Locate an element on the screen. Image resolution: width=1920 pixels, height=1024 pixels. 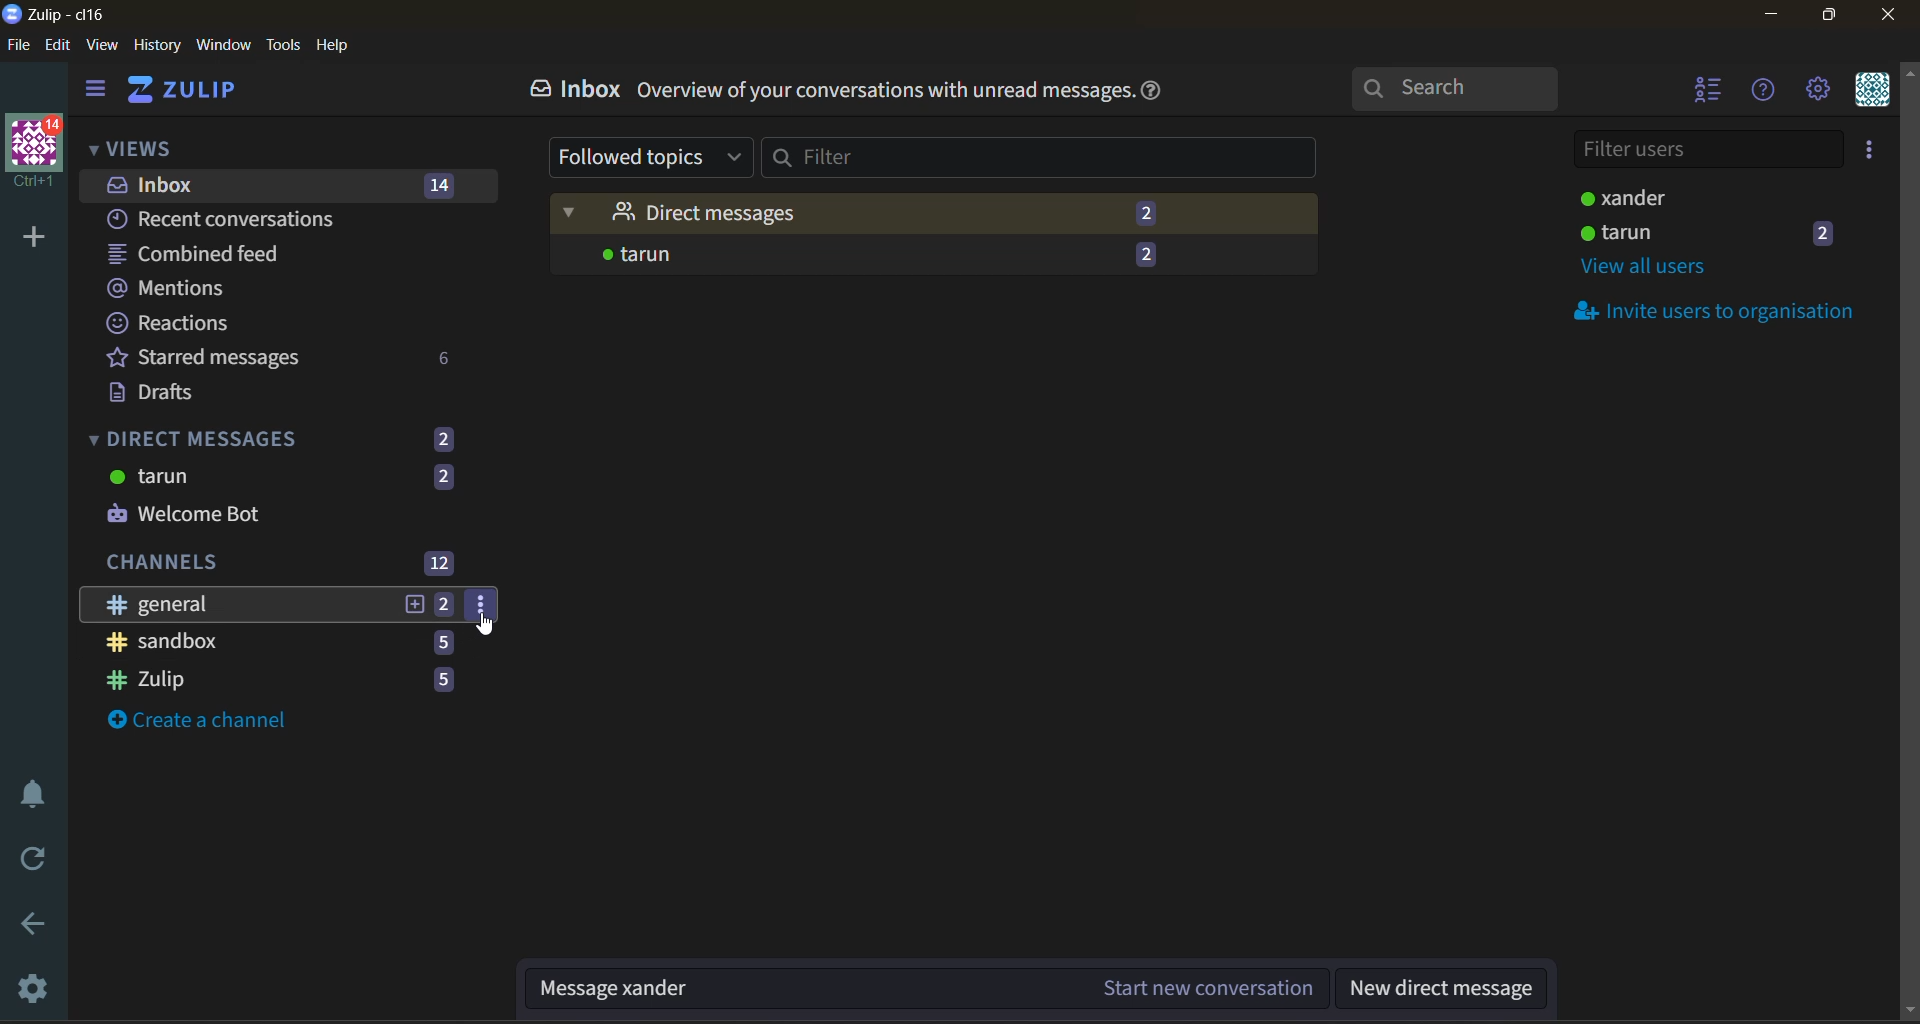
combined feed is located at coordinates (210, 254).